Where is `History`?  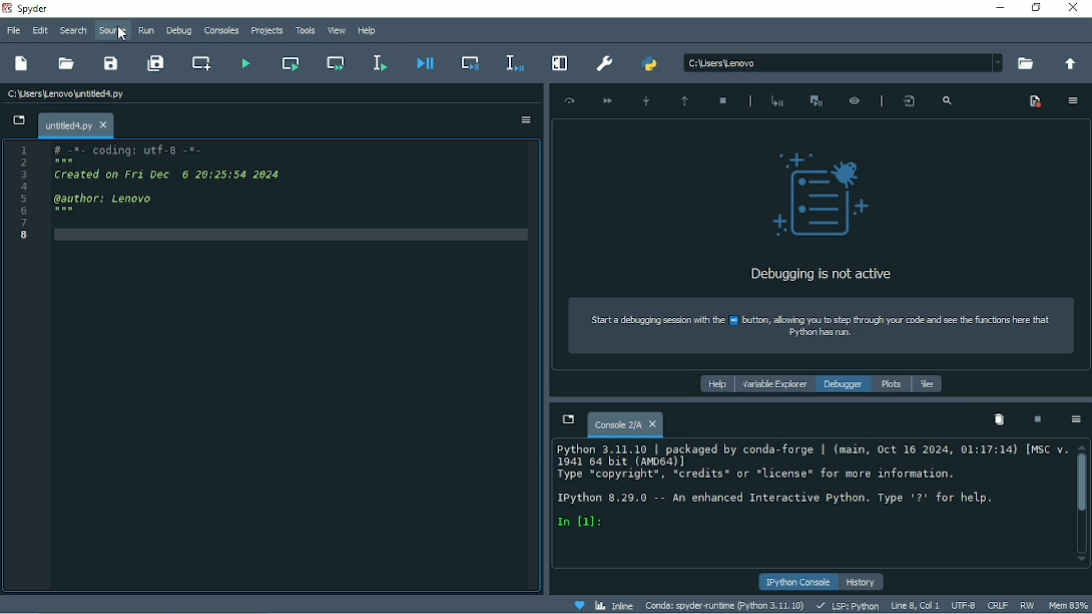 History is located at coordinates (861, 582).